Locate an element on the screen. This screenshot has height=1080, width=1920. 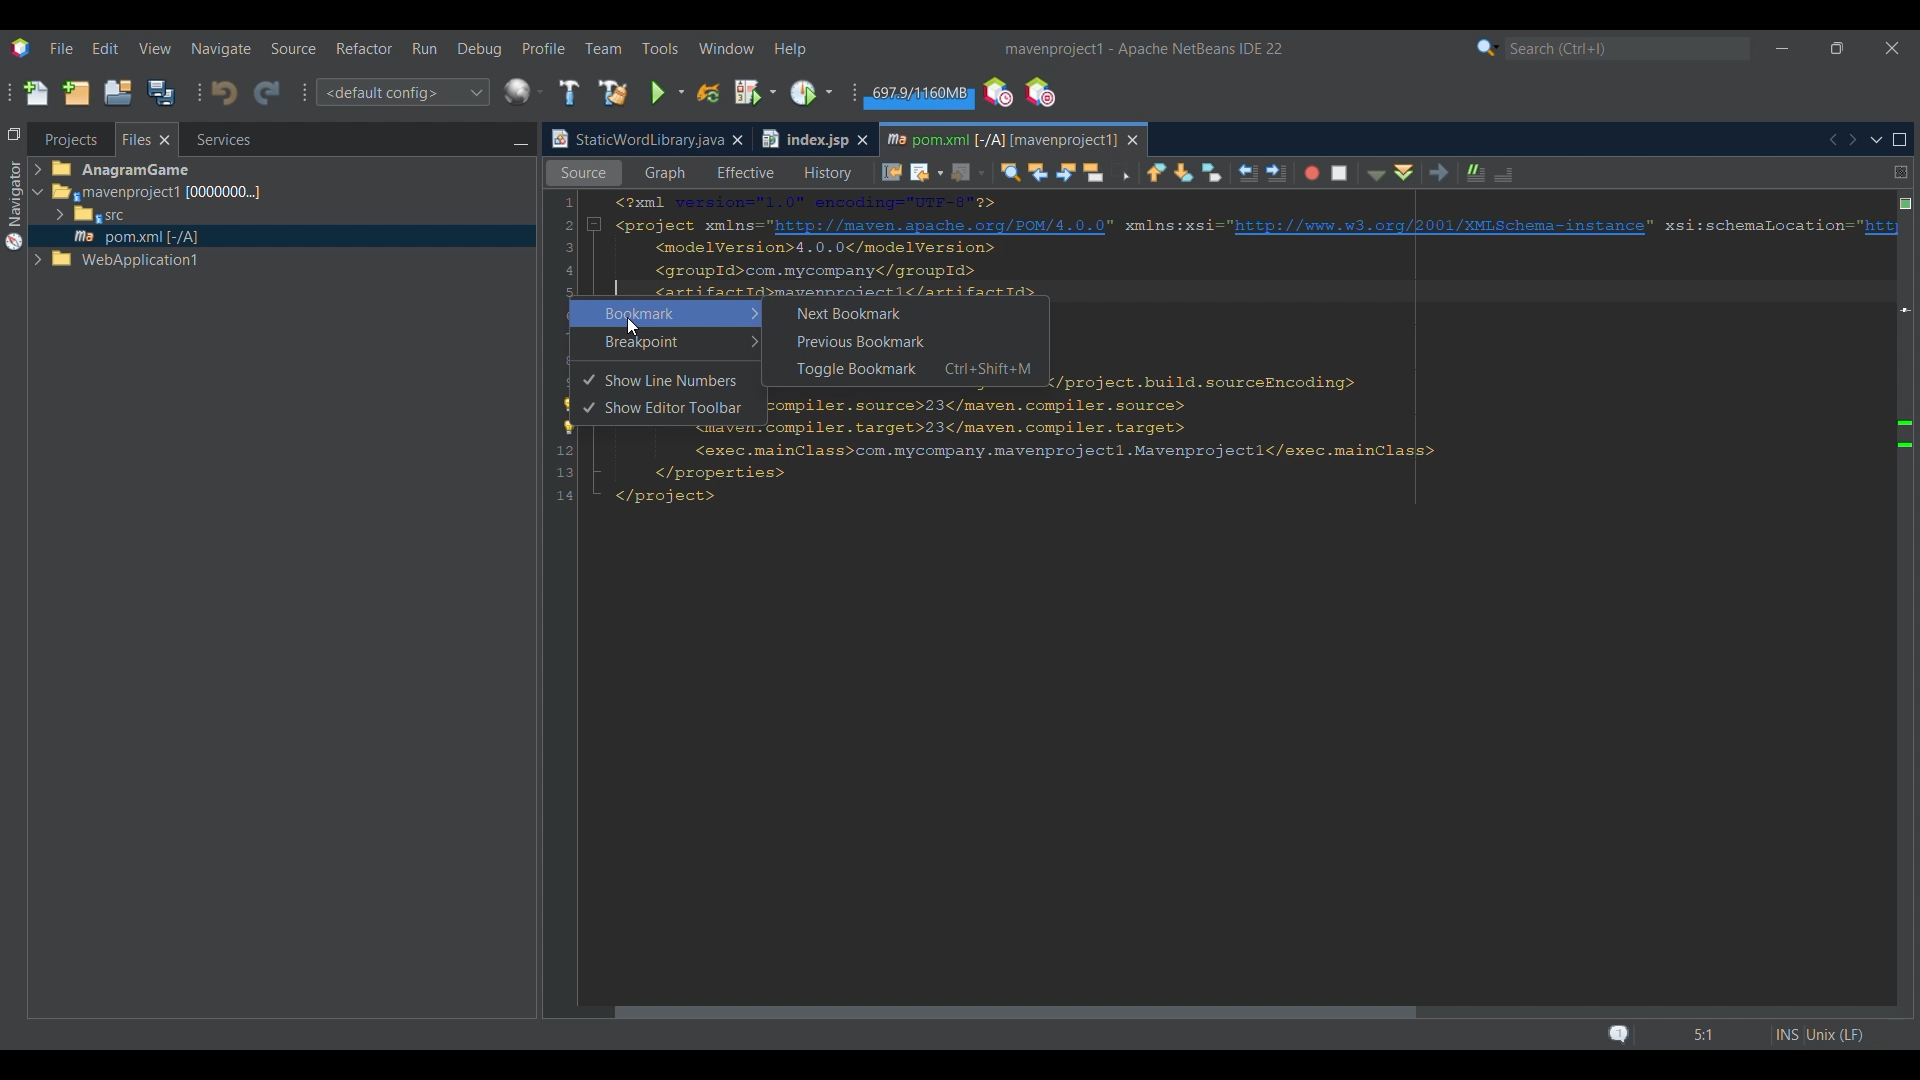
Project name added is located at coordinates (1143, 49).